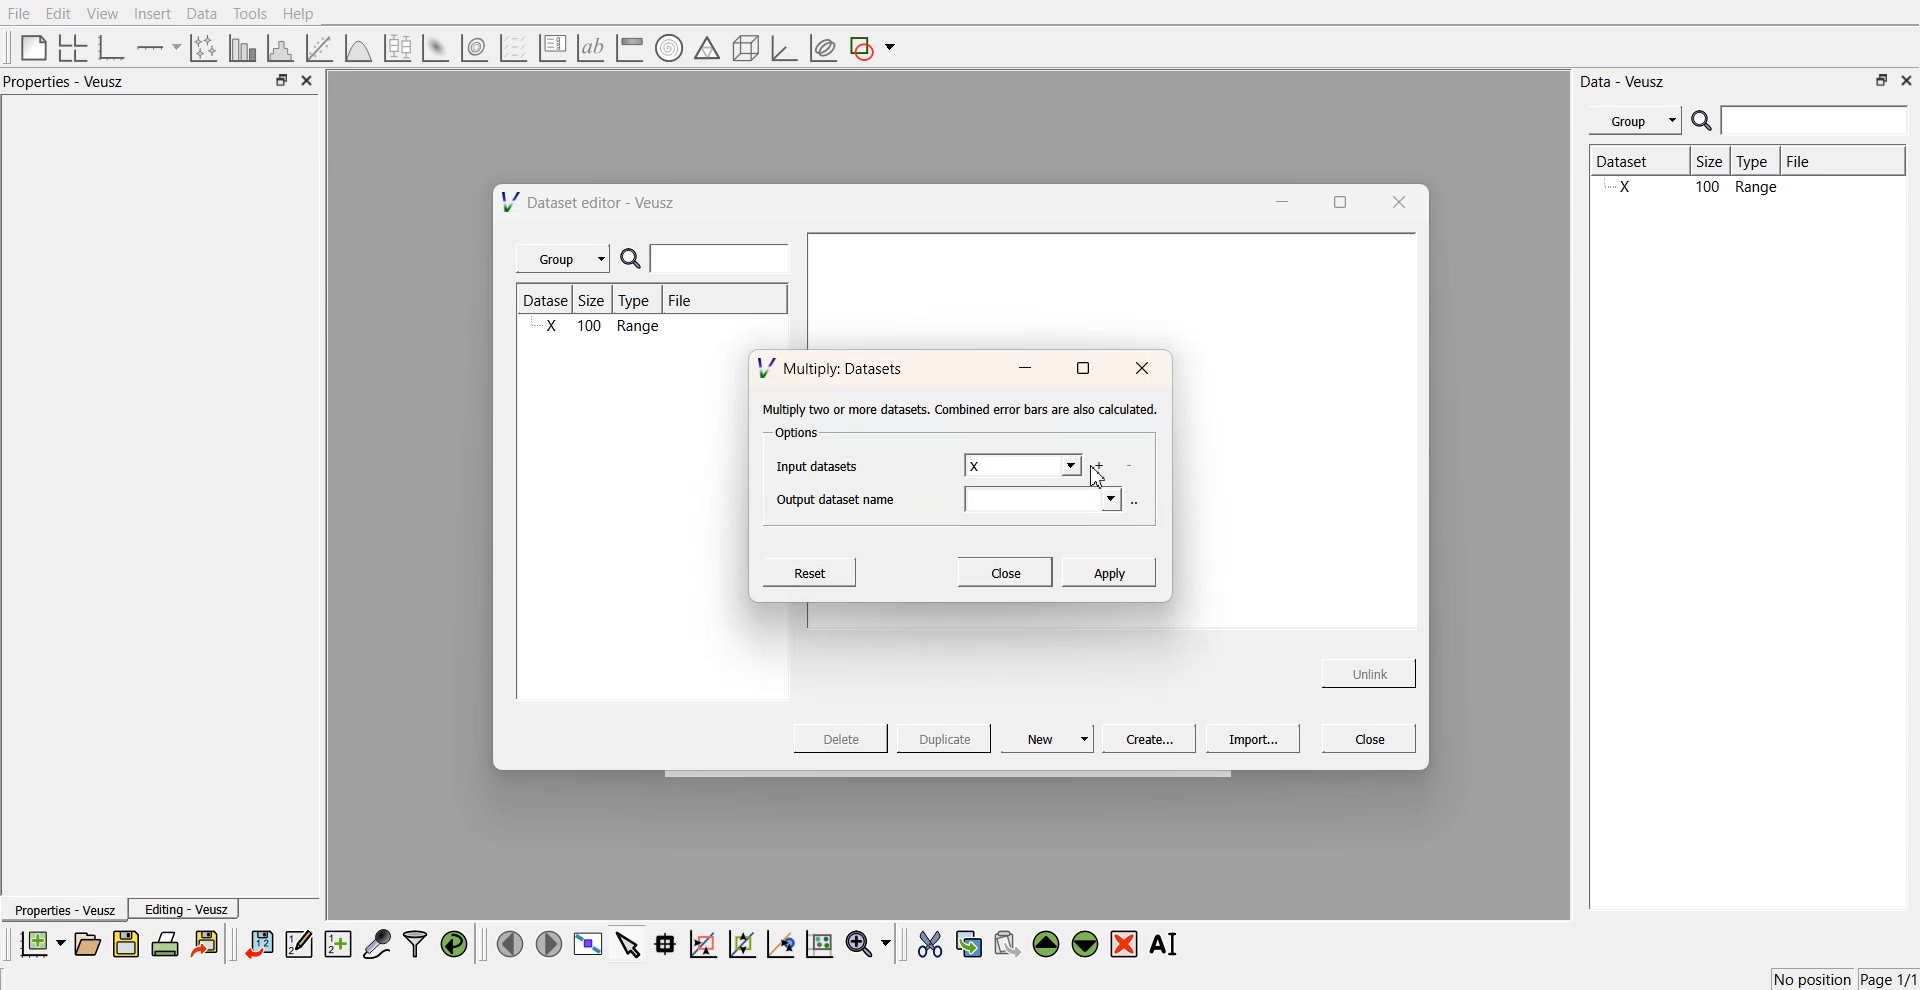 This screenshot has width=1920, height=990. I want to click on new documents, so click(40, 943).